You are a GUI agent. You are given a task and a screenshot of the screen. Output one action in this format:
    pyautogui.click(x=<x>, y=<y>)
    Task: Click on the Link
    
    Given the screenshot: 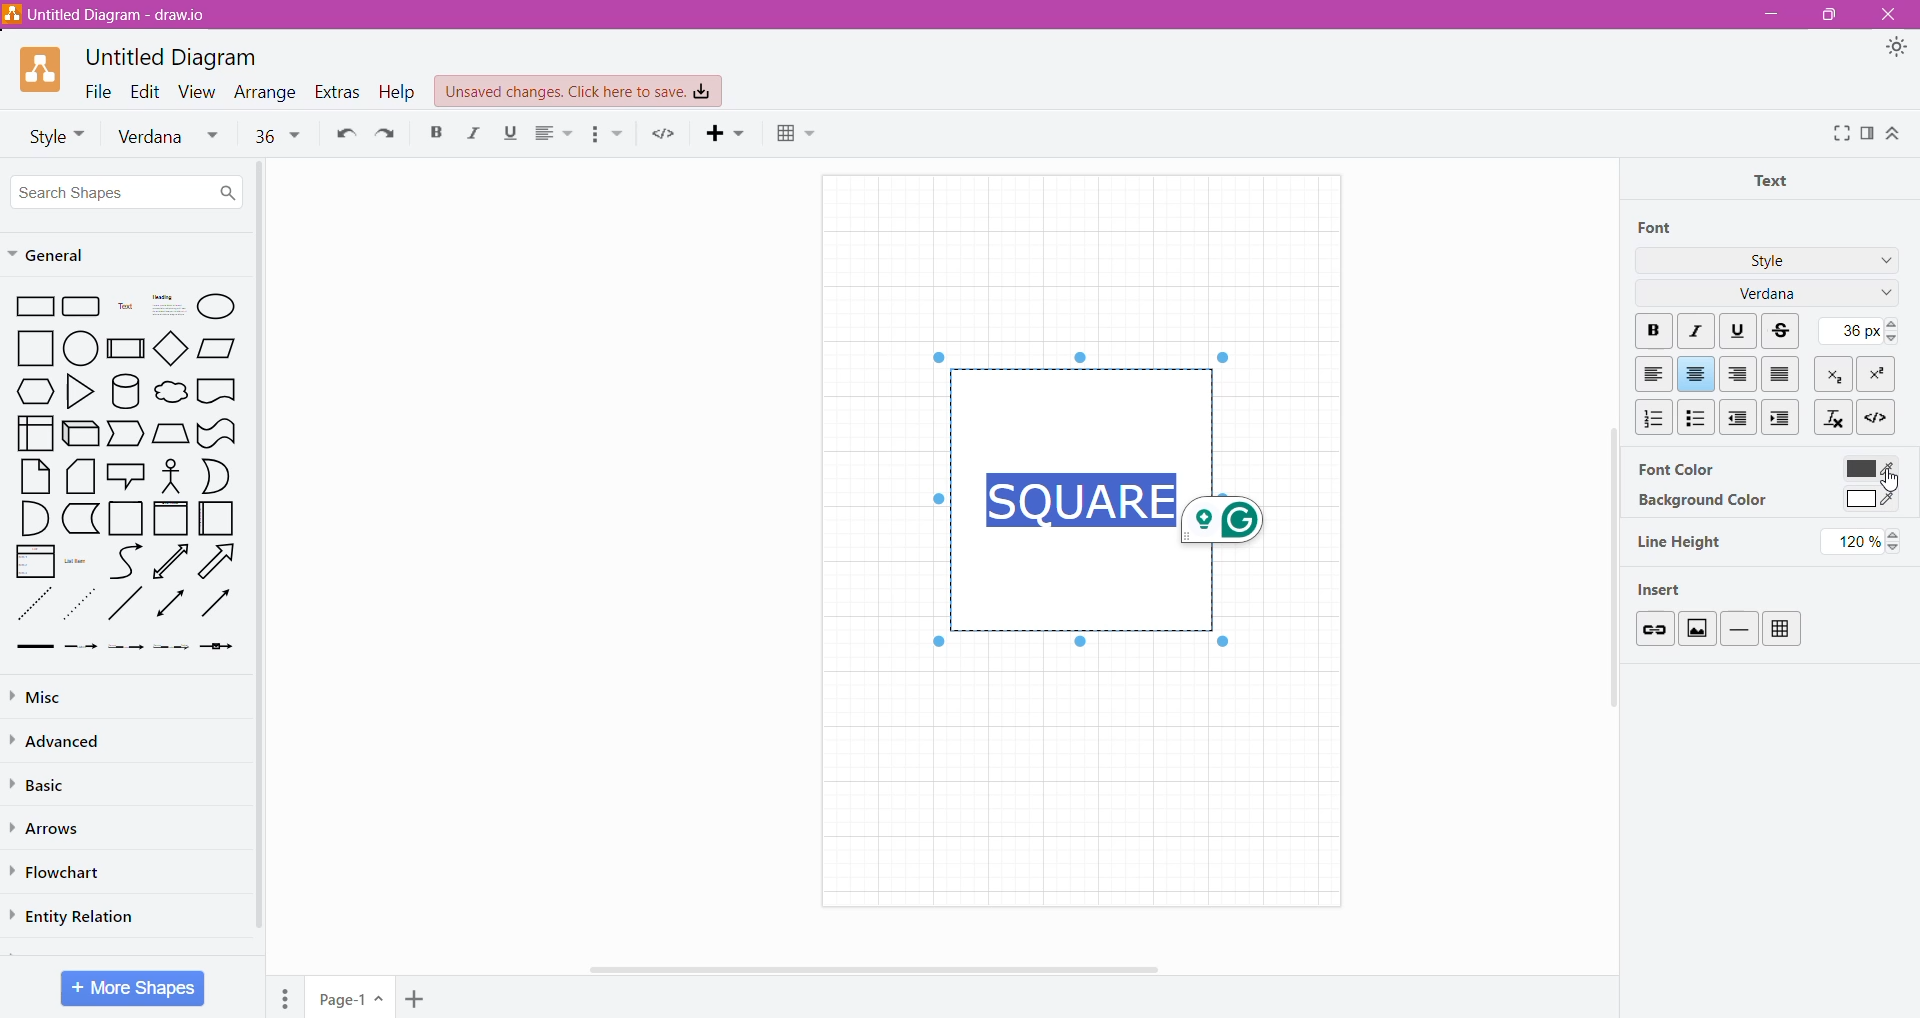 What is the action you would take?
    pyautogui.click(x=1653, y=628)
    